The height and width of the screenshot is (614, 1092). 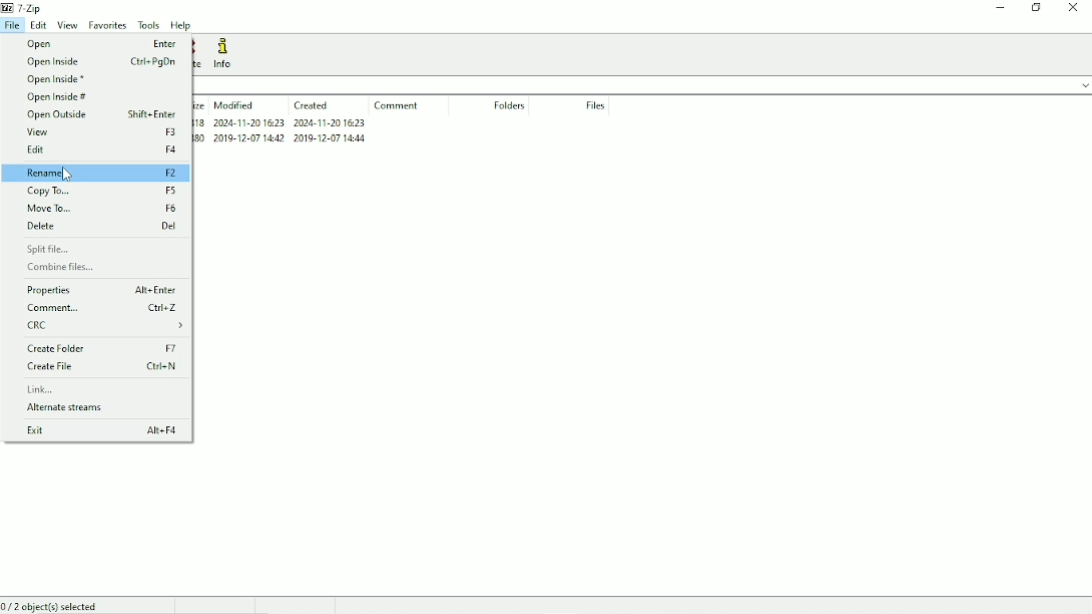 What do you see at coordinates (40, 26) in the screenshot?
I see `Edit` at bounding box center [40, 26].